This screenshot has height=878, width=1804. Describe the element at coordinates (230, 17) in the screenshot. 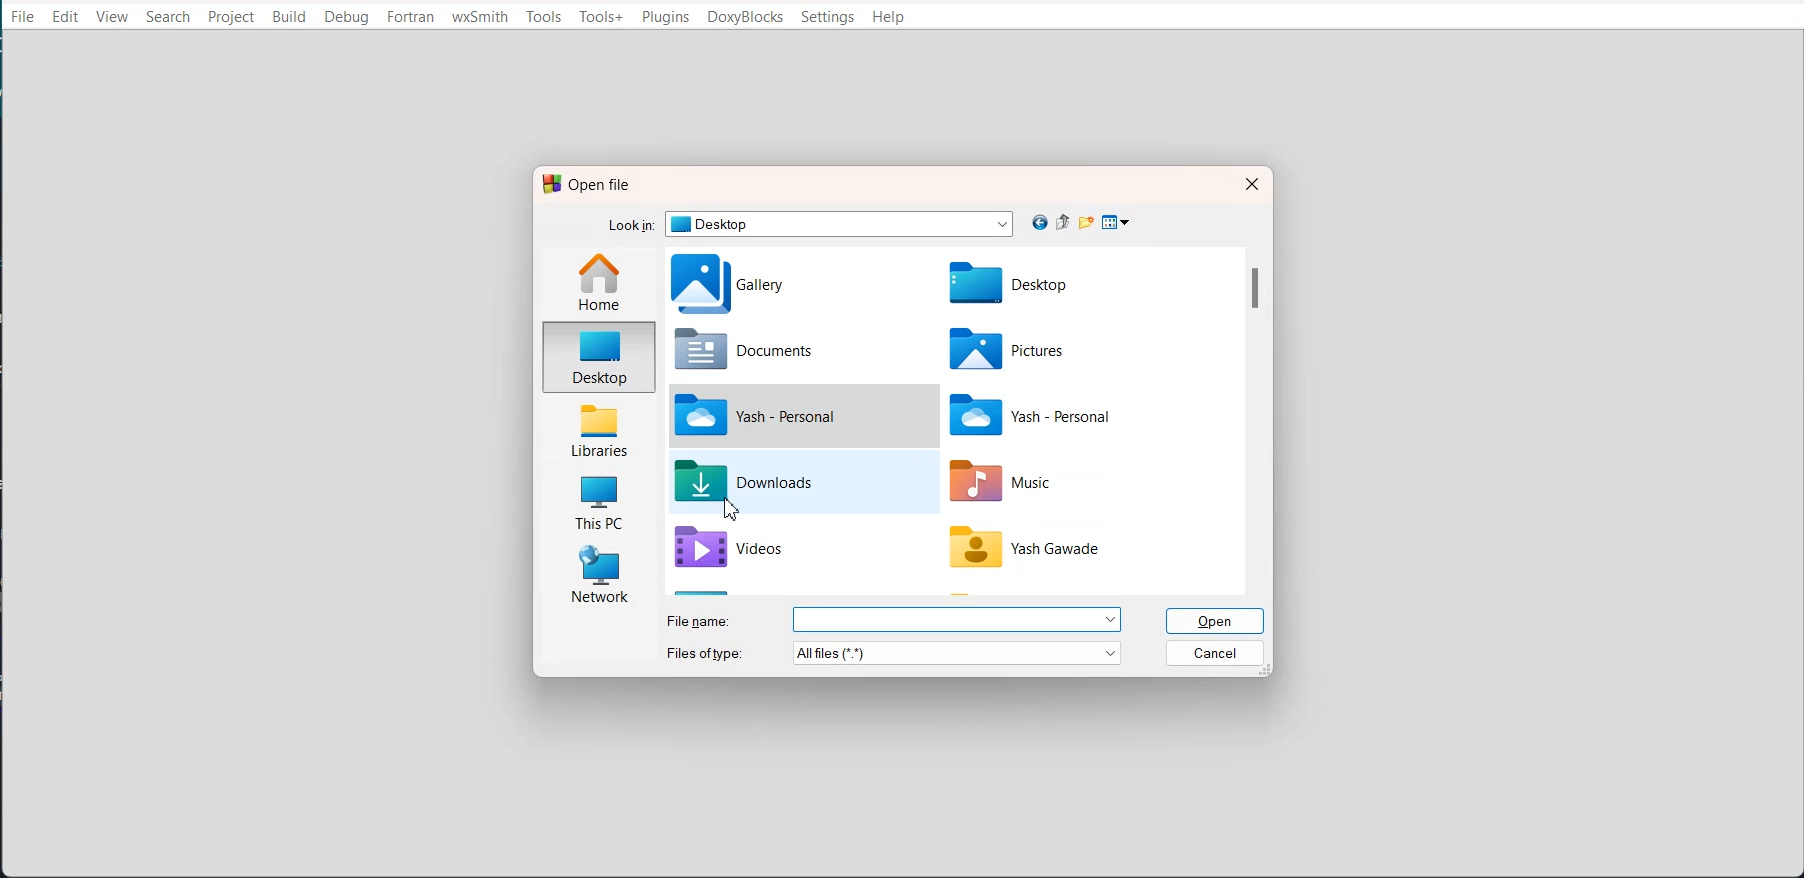

I see `Project` at that location.